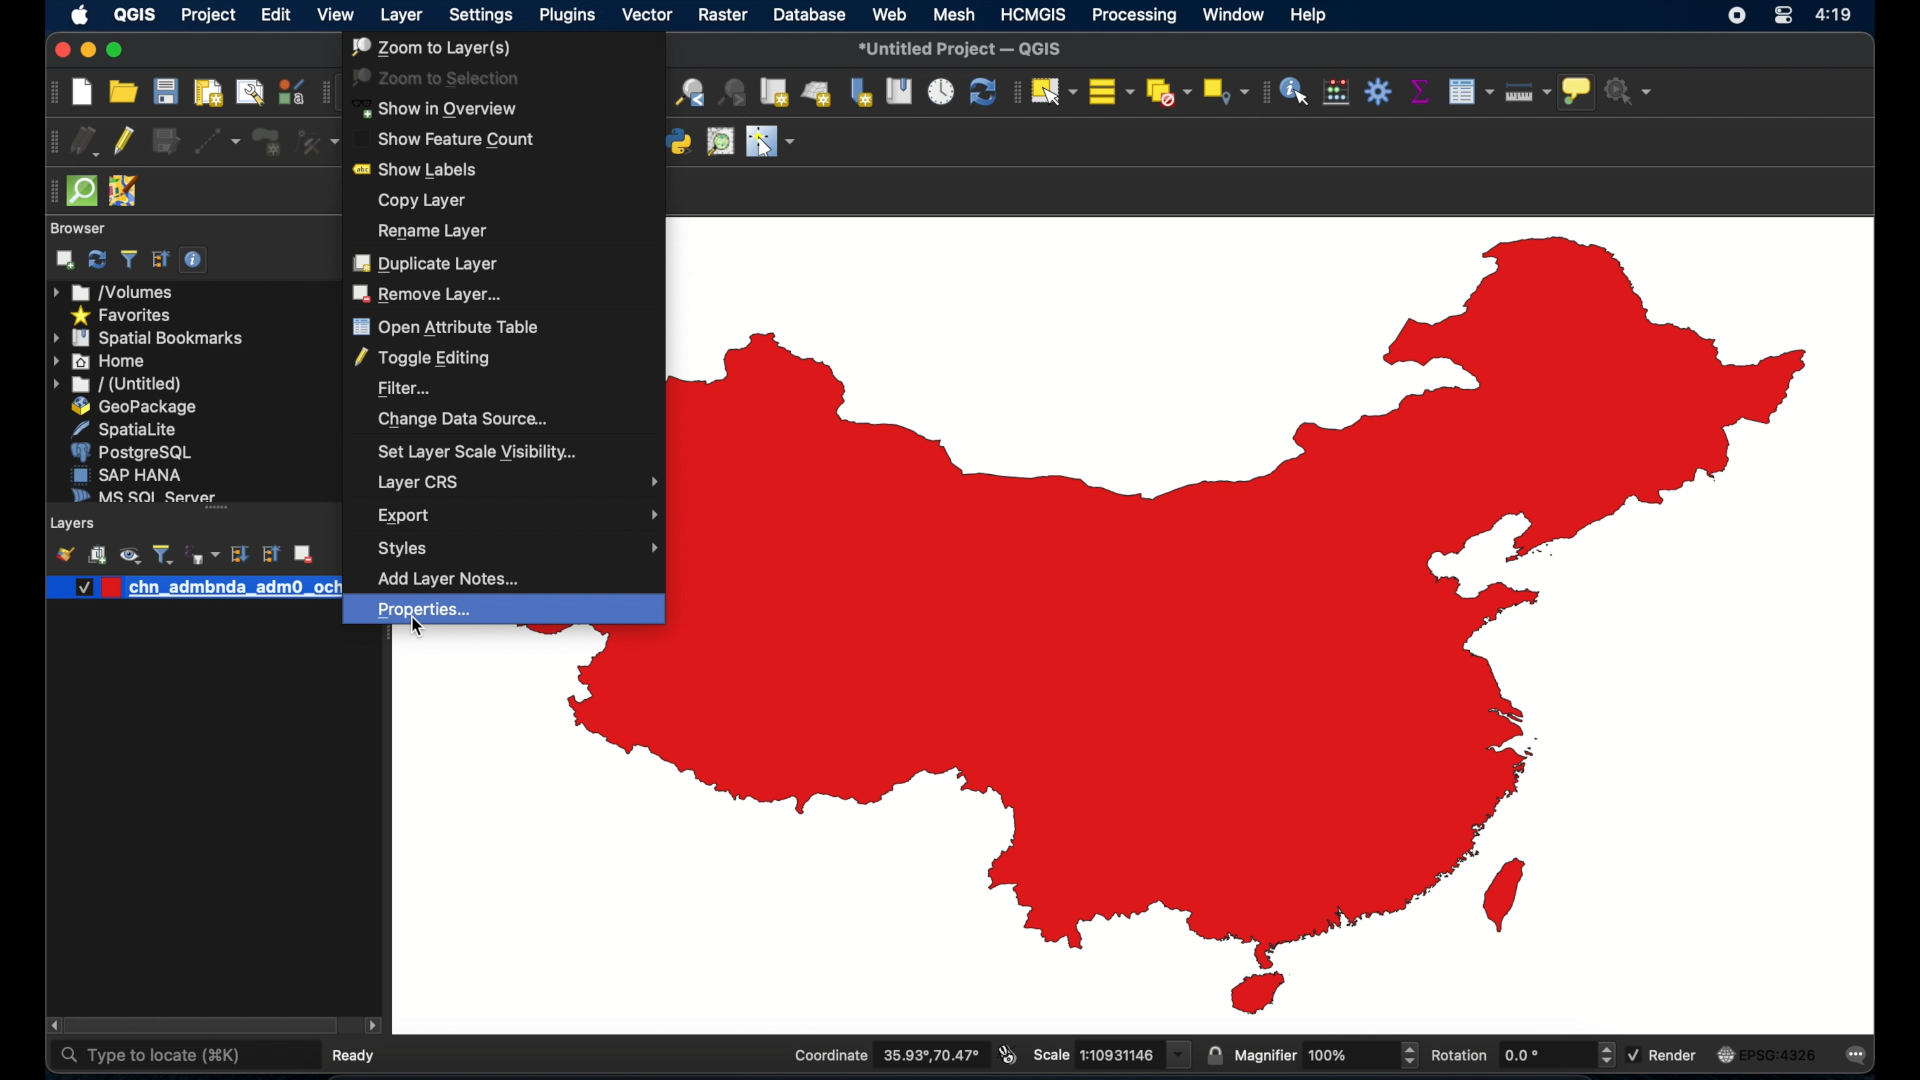 This screenshot has height=1080, width=1920. What do you see at coordinates (1262, 94) in the screenshot?
I see `attributes toolbar` at bounding box center [1262, 94].